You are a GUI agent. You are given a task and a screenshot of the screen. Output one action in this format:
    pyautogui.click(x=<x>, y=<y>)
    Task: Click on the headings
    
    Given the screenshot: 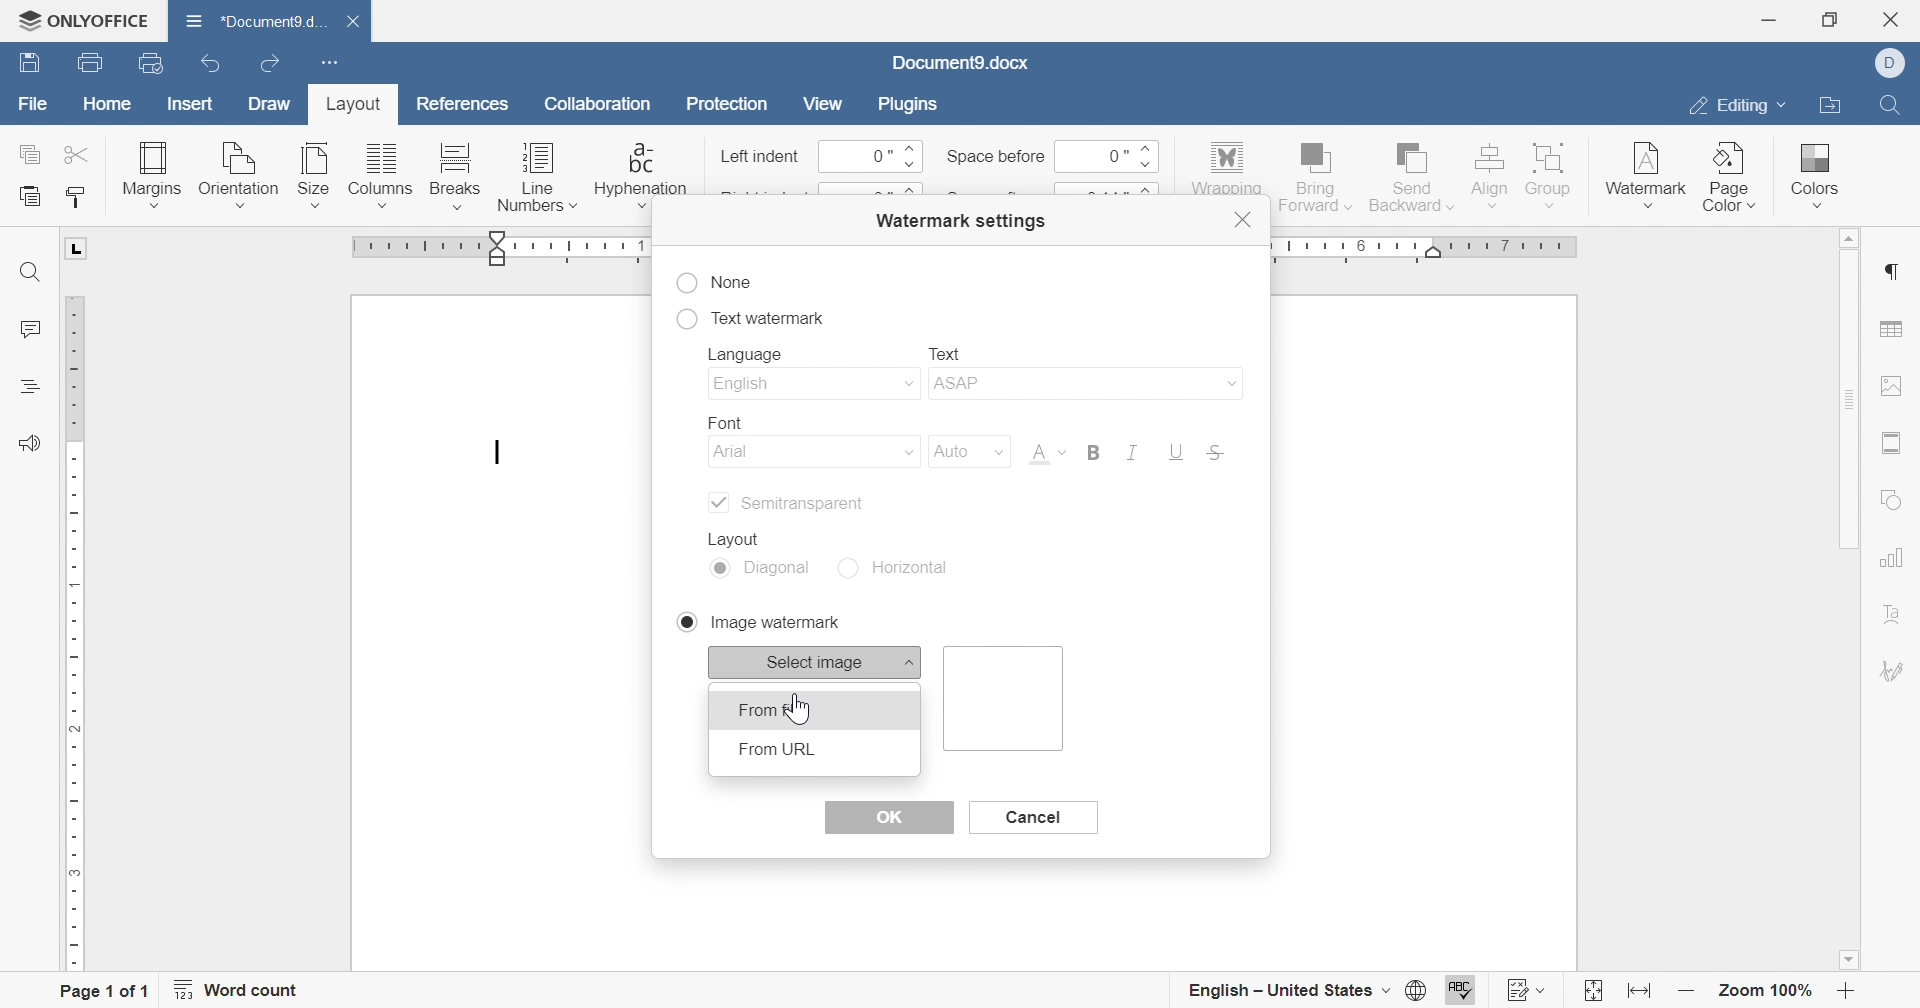 What is the action you would take?
    pyautogui.click(x=27, y=386)
    